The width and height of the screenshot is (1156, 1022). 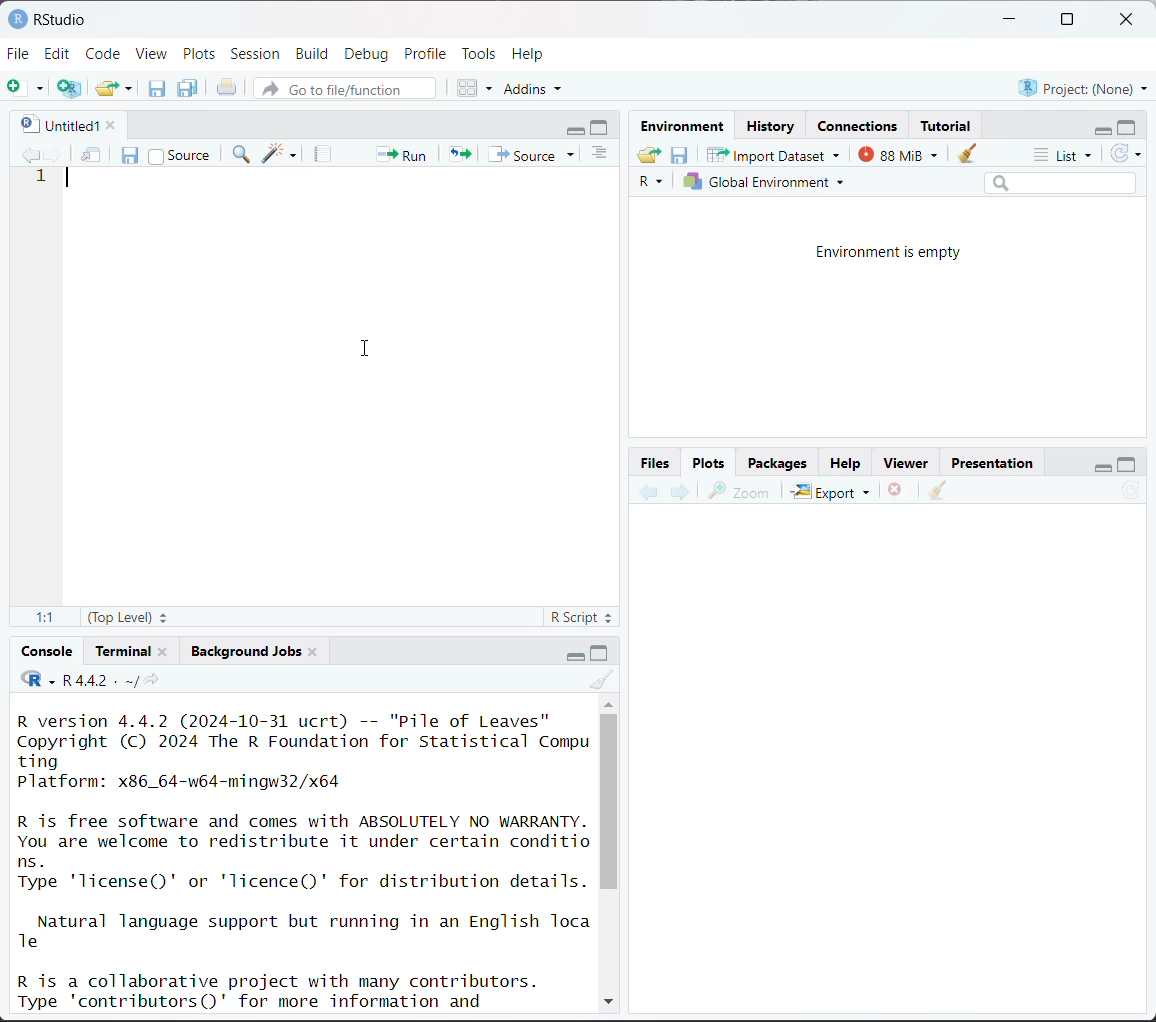 I want to click on Profile, so click(x=428, y=52).